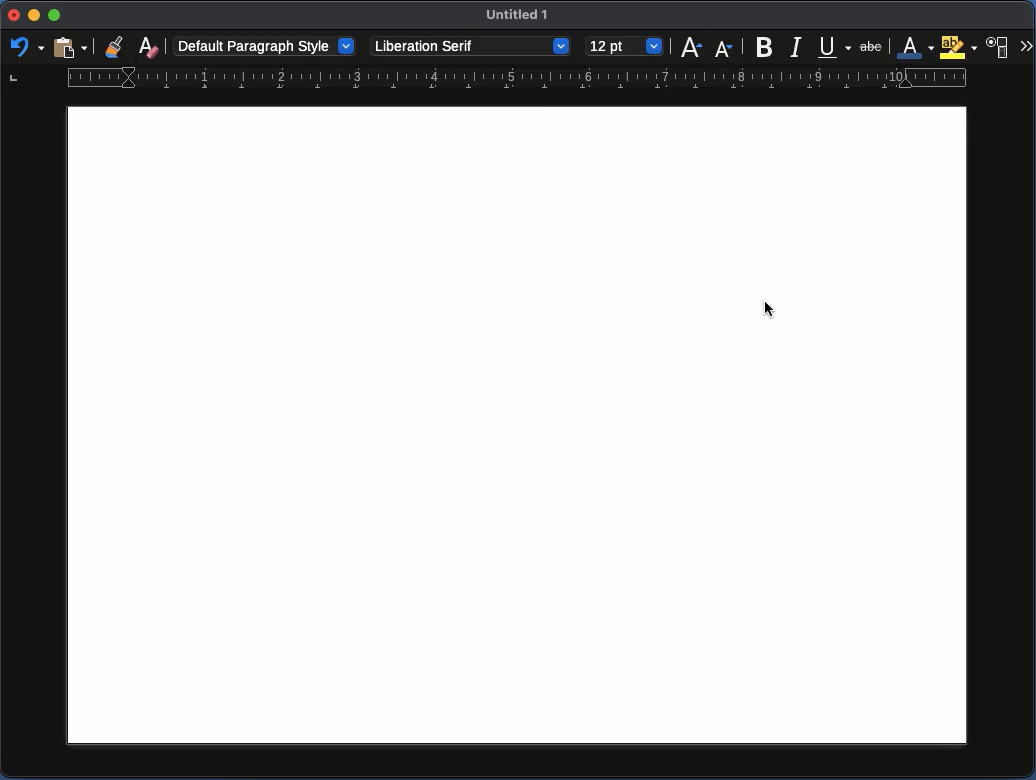  What do you see at coordinates (70, 46) in the screenshot?
I see `Clipboard` at bounding box center [70, 46].